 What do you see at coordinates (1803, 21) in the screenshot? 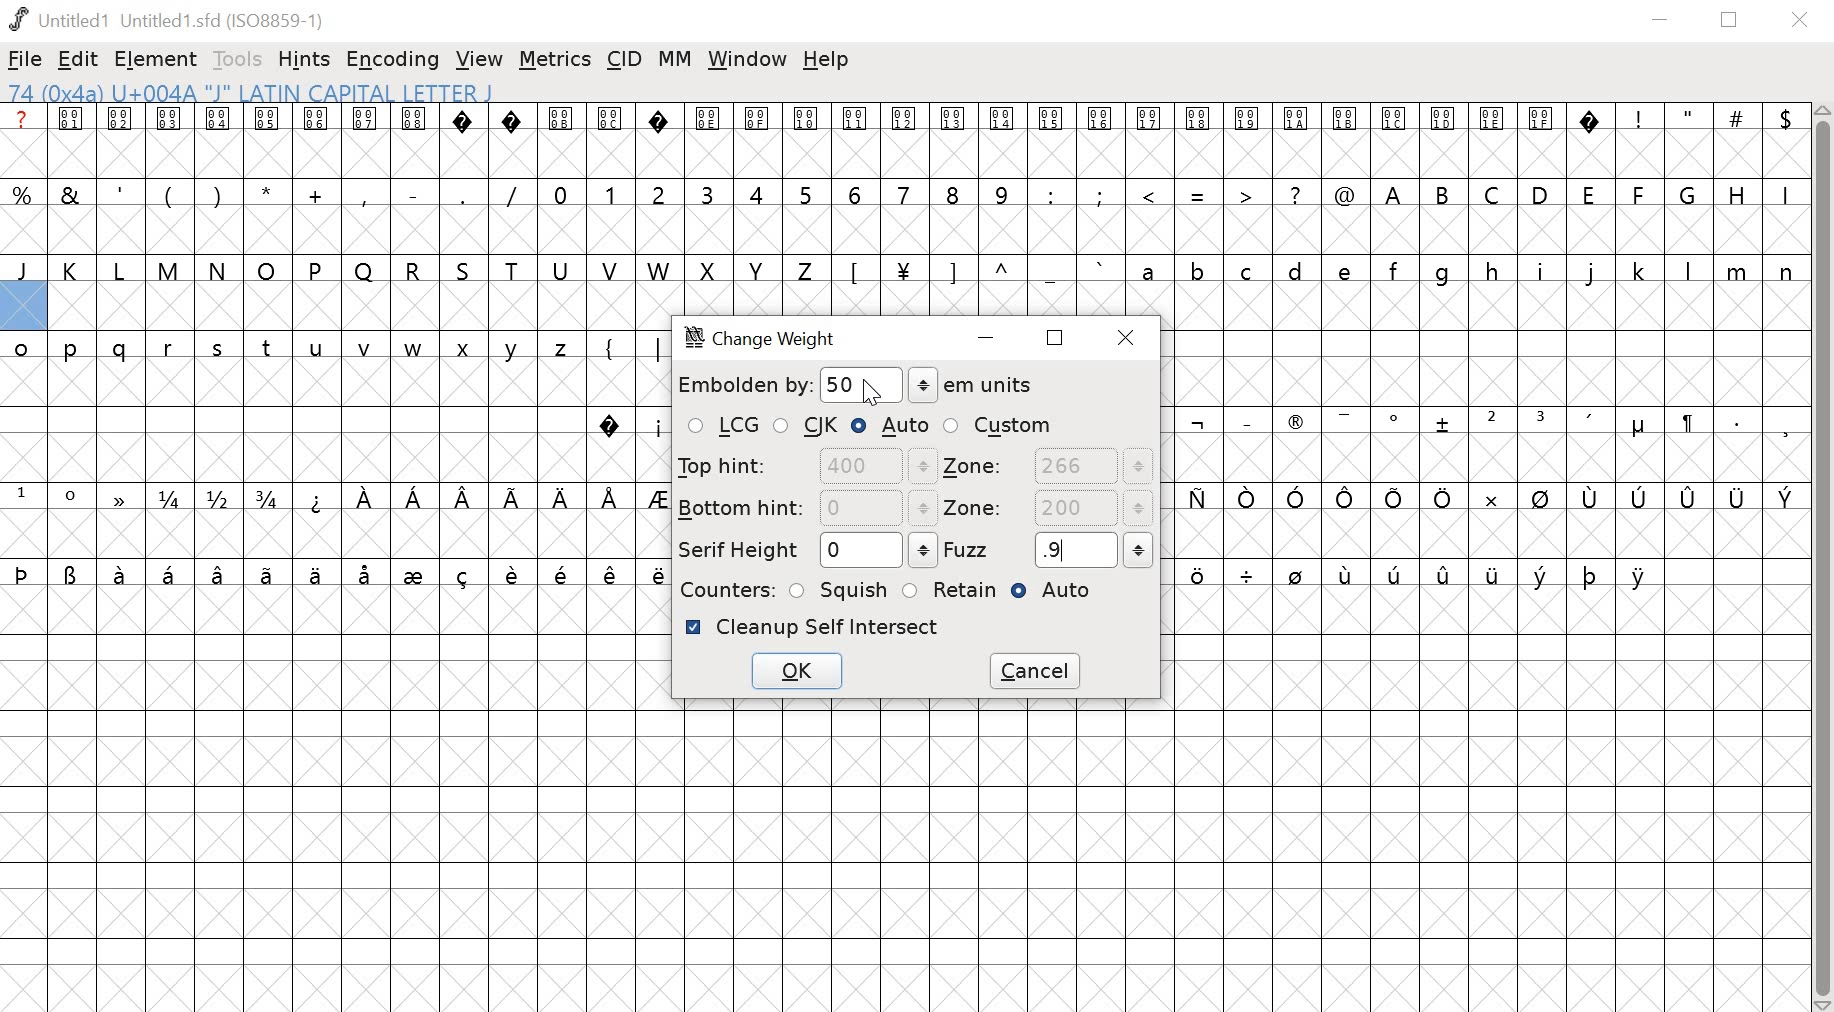
I see `close` at bounding box center [1803, 21].